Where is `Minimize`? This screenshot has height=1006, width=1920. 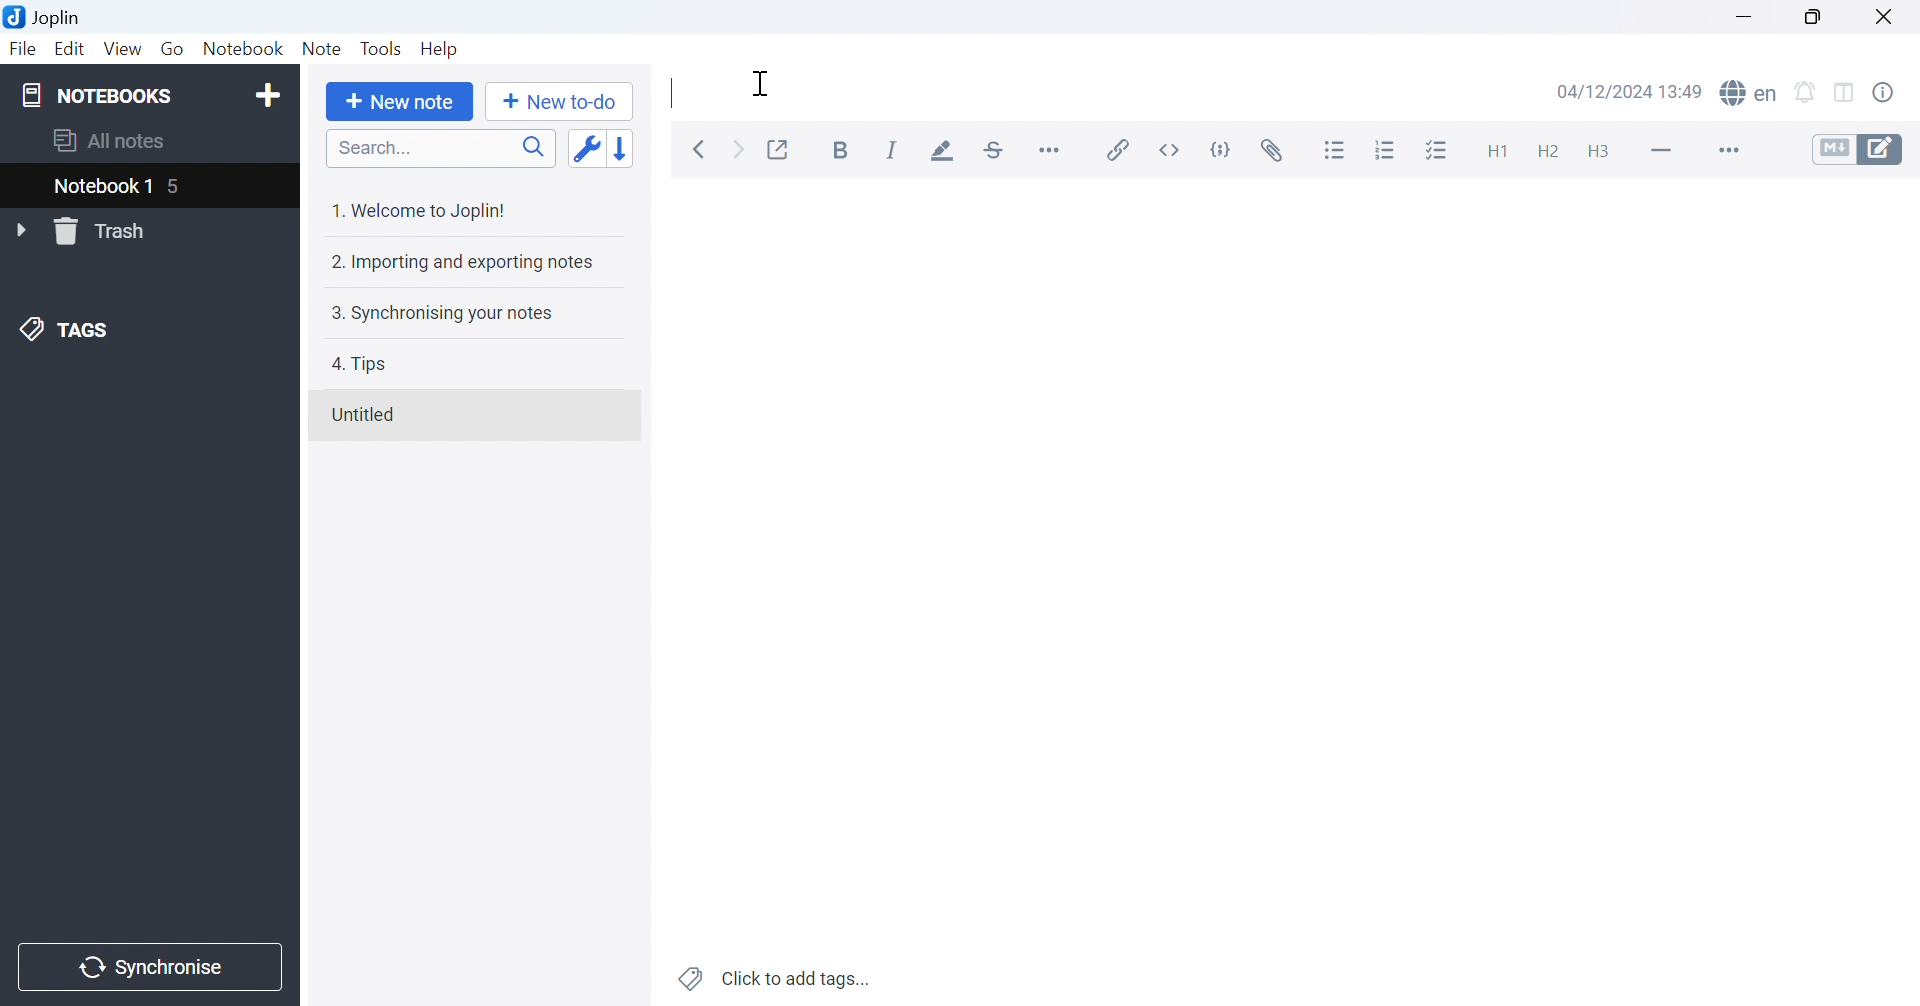
Minimize is located at coordinates (1742, 15).